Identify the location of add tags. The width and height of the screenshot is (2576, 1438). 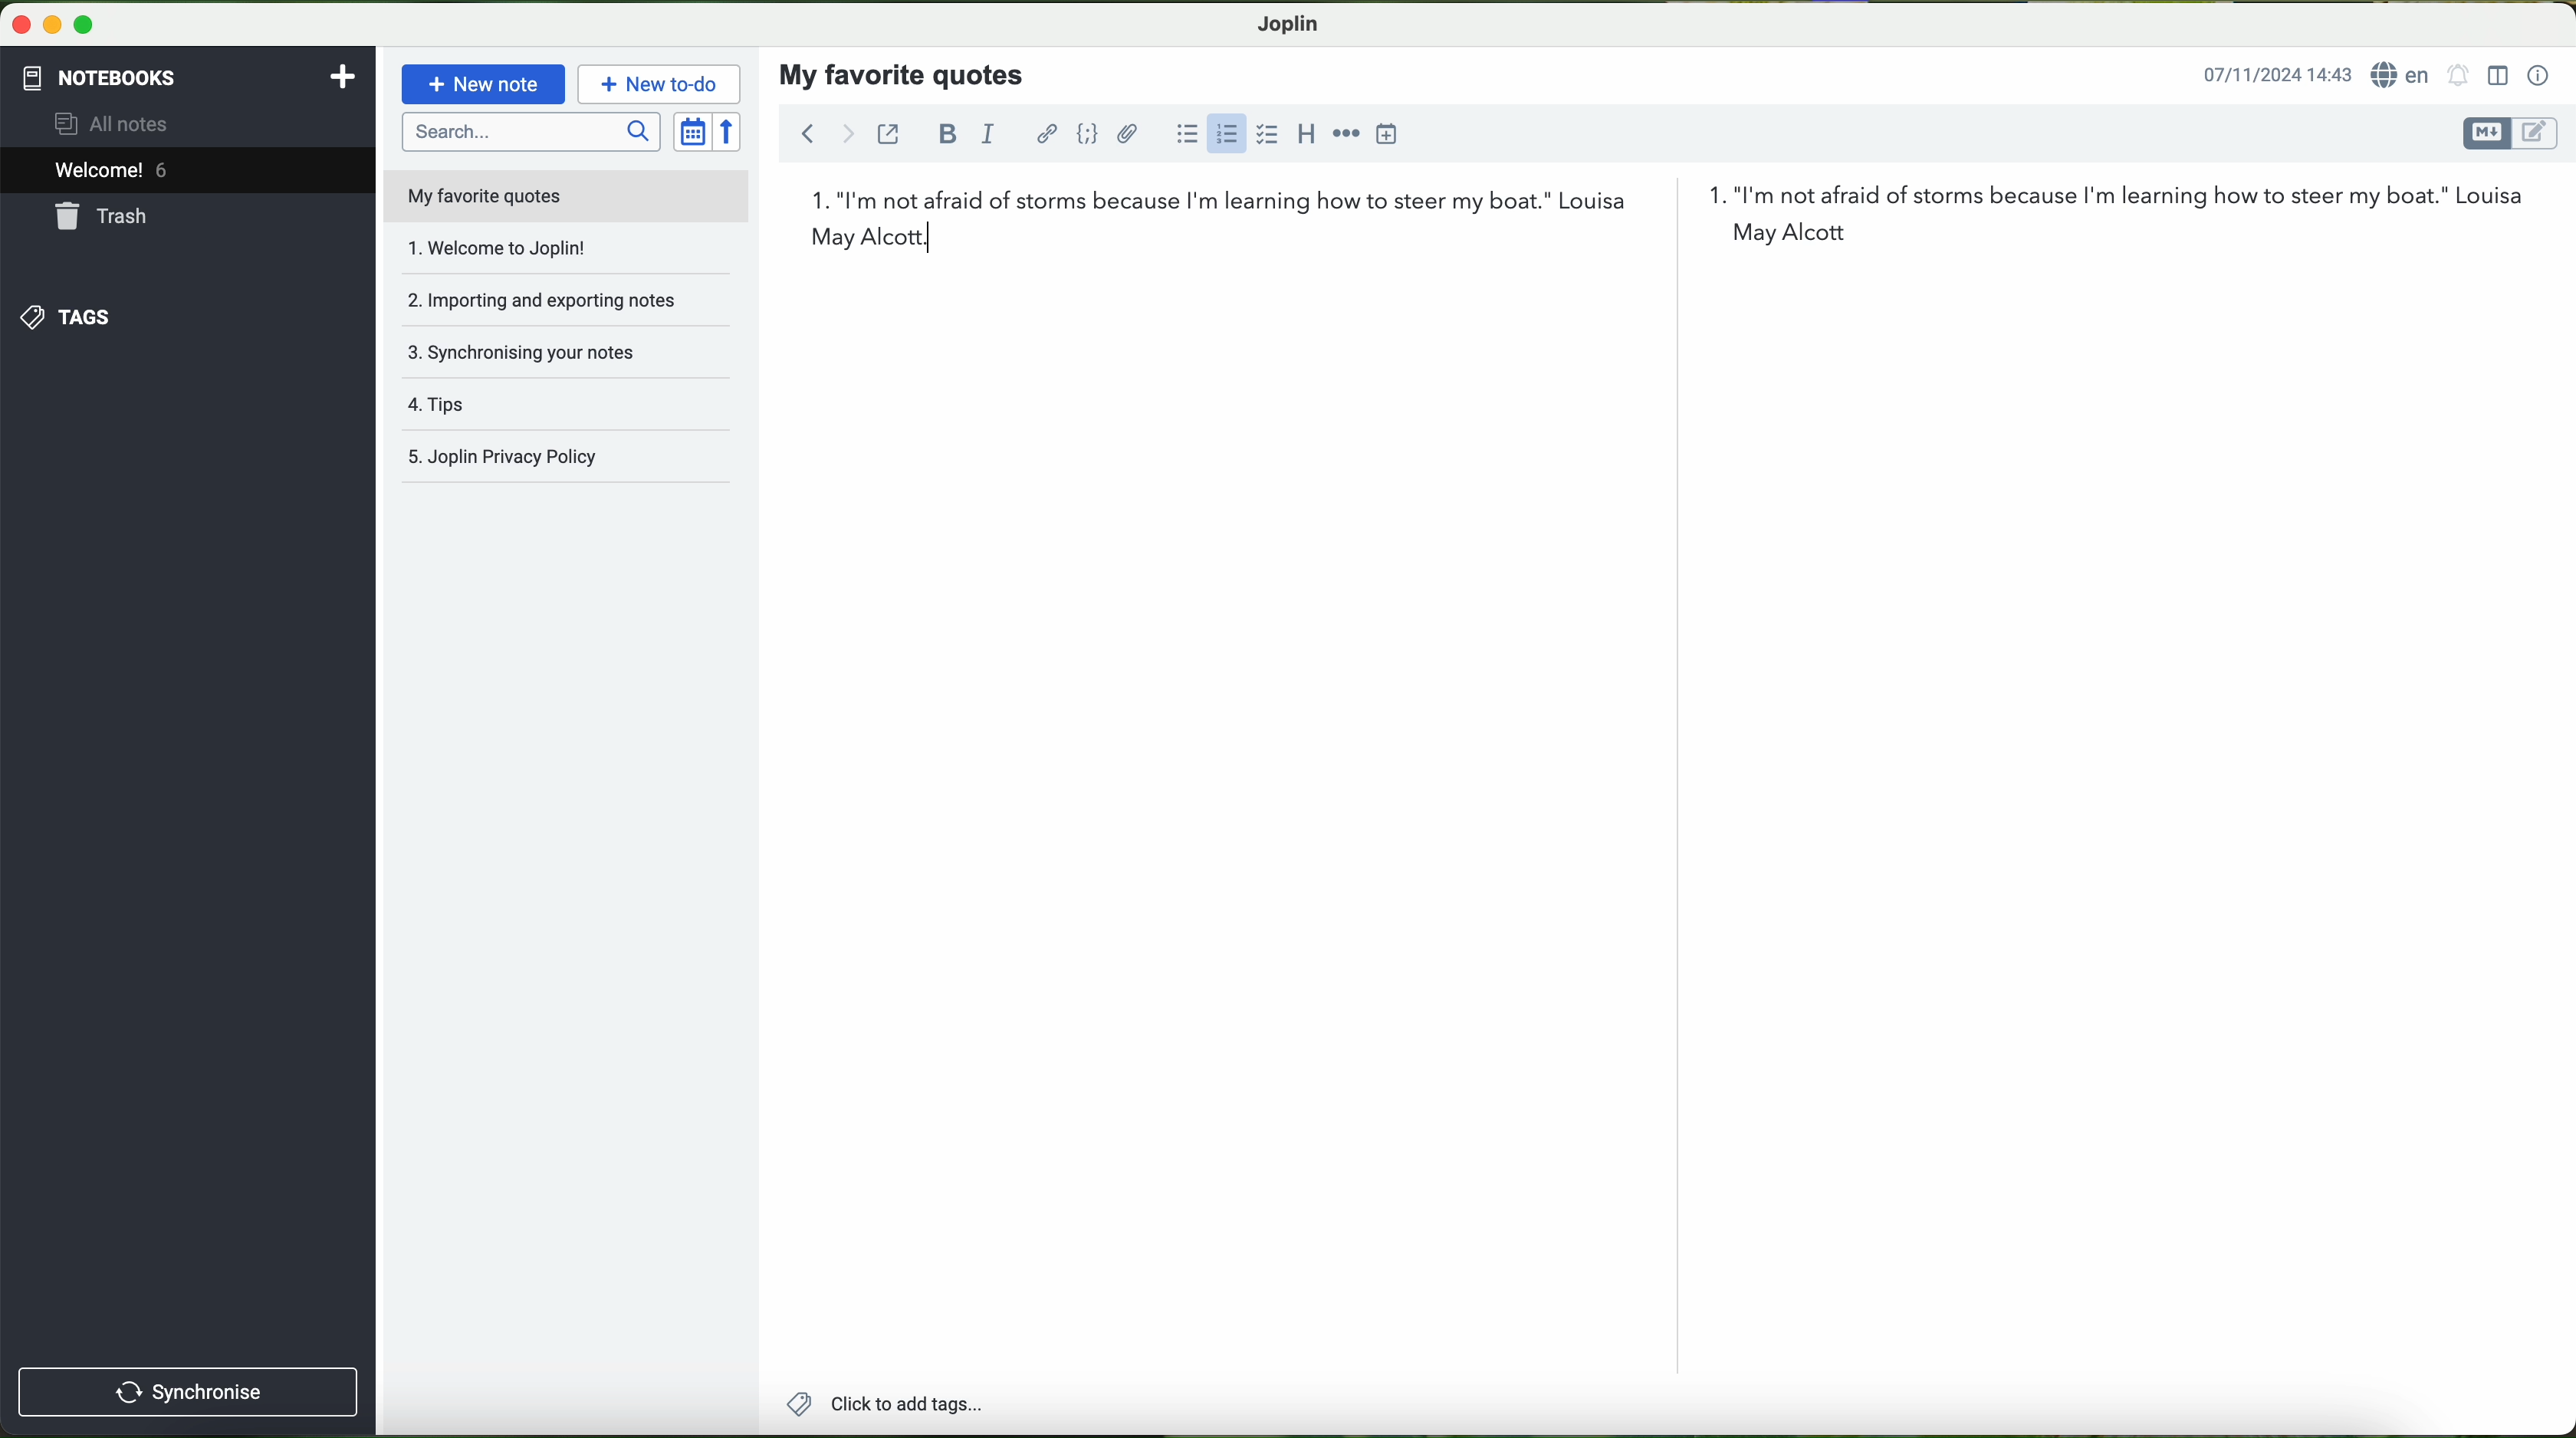
(884, 1407).